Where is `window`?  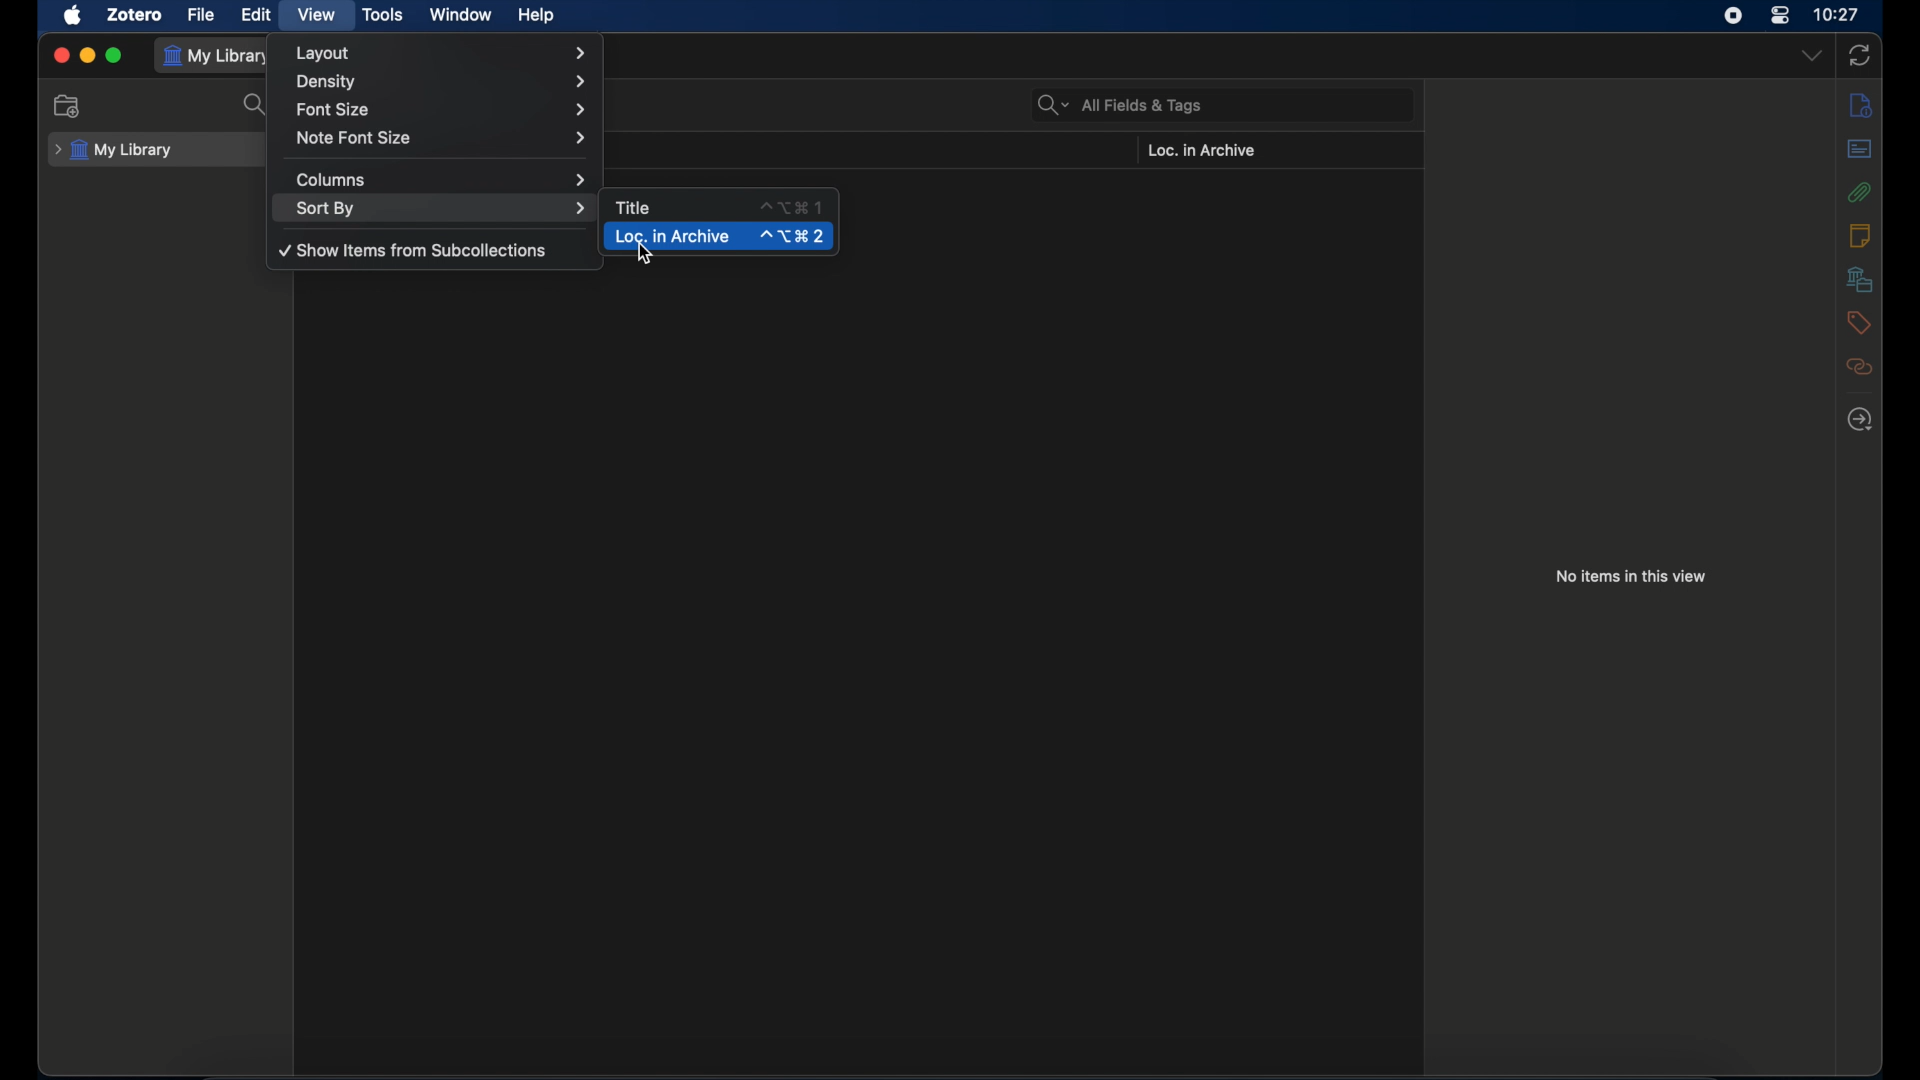
window is located at coordinates (462, 15).